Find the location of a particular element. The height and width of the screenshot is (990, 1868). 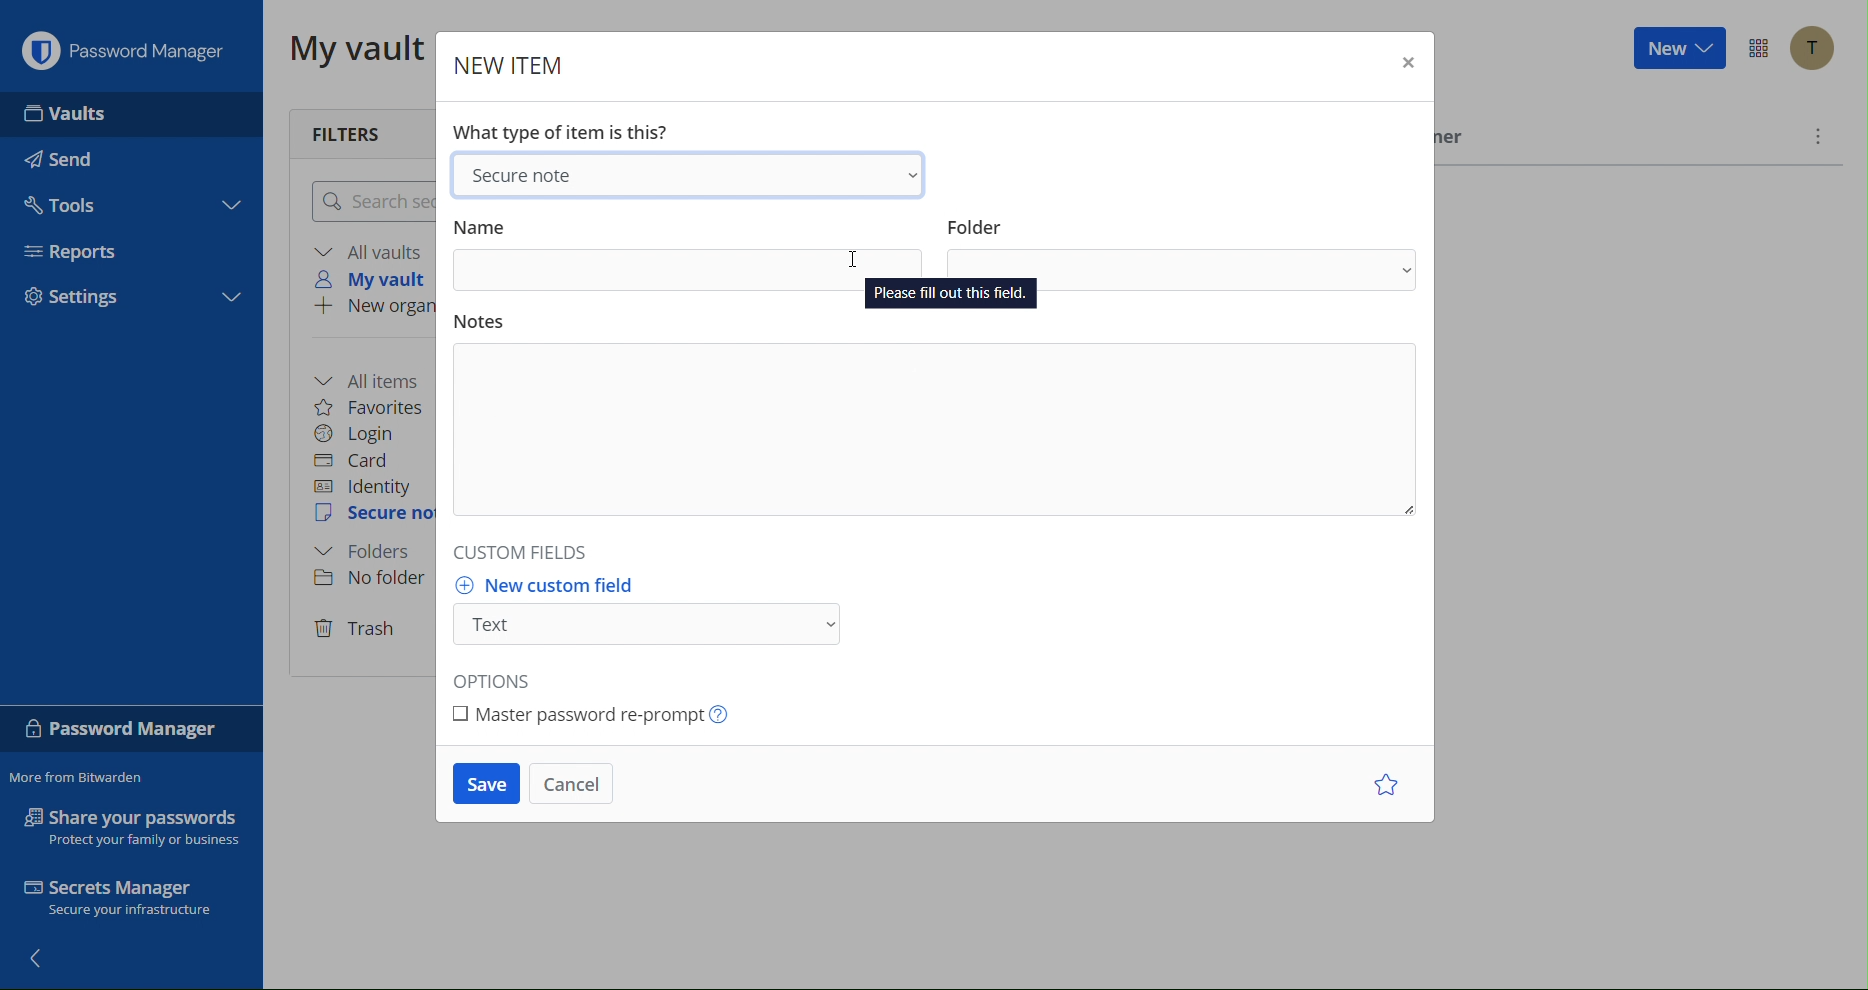

Secrets Manager is located at coordinates (135, 899).